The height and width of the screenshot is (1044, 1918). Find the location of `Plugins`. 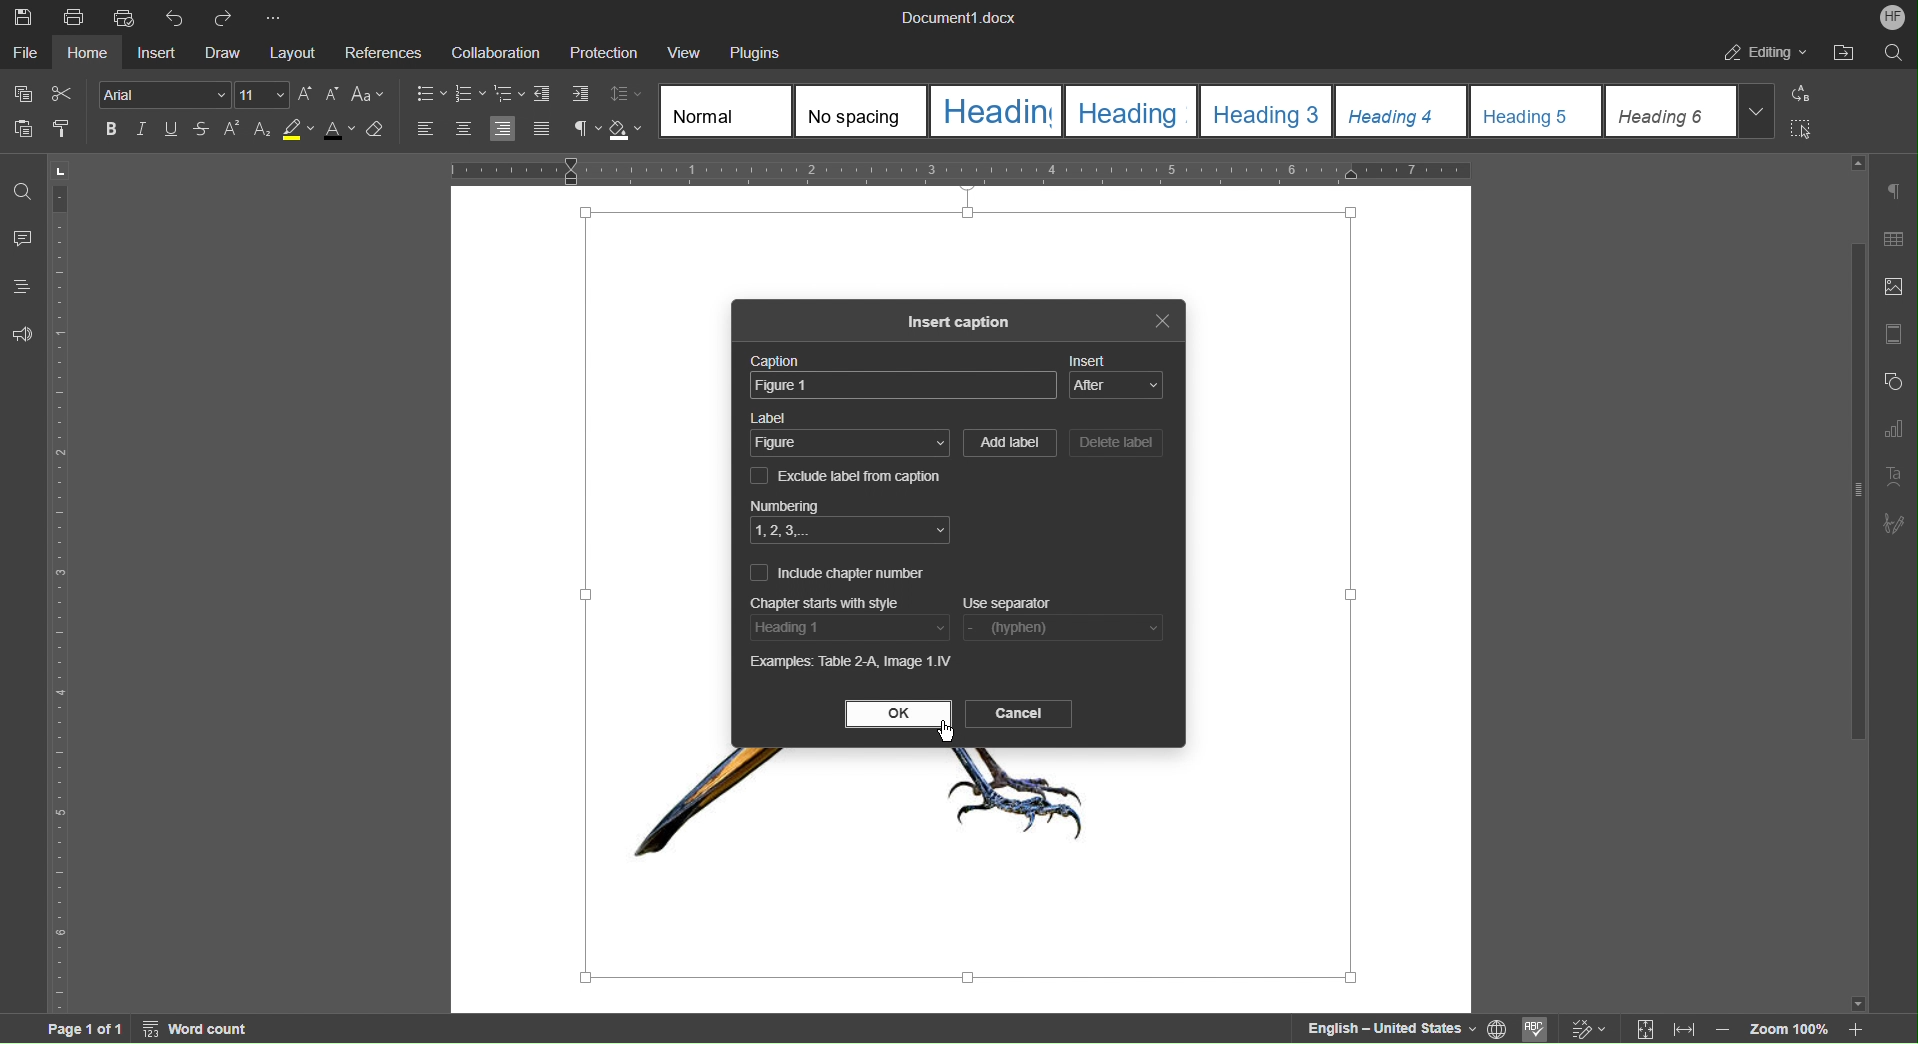

Plugins is located at coordinates (755, 54).